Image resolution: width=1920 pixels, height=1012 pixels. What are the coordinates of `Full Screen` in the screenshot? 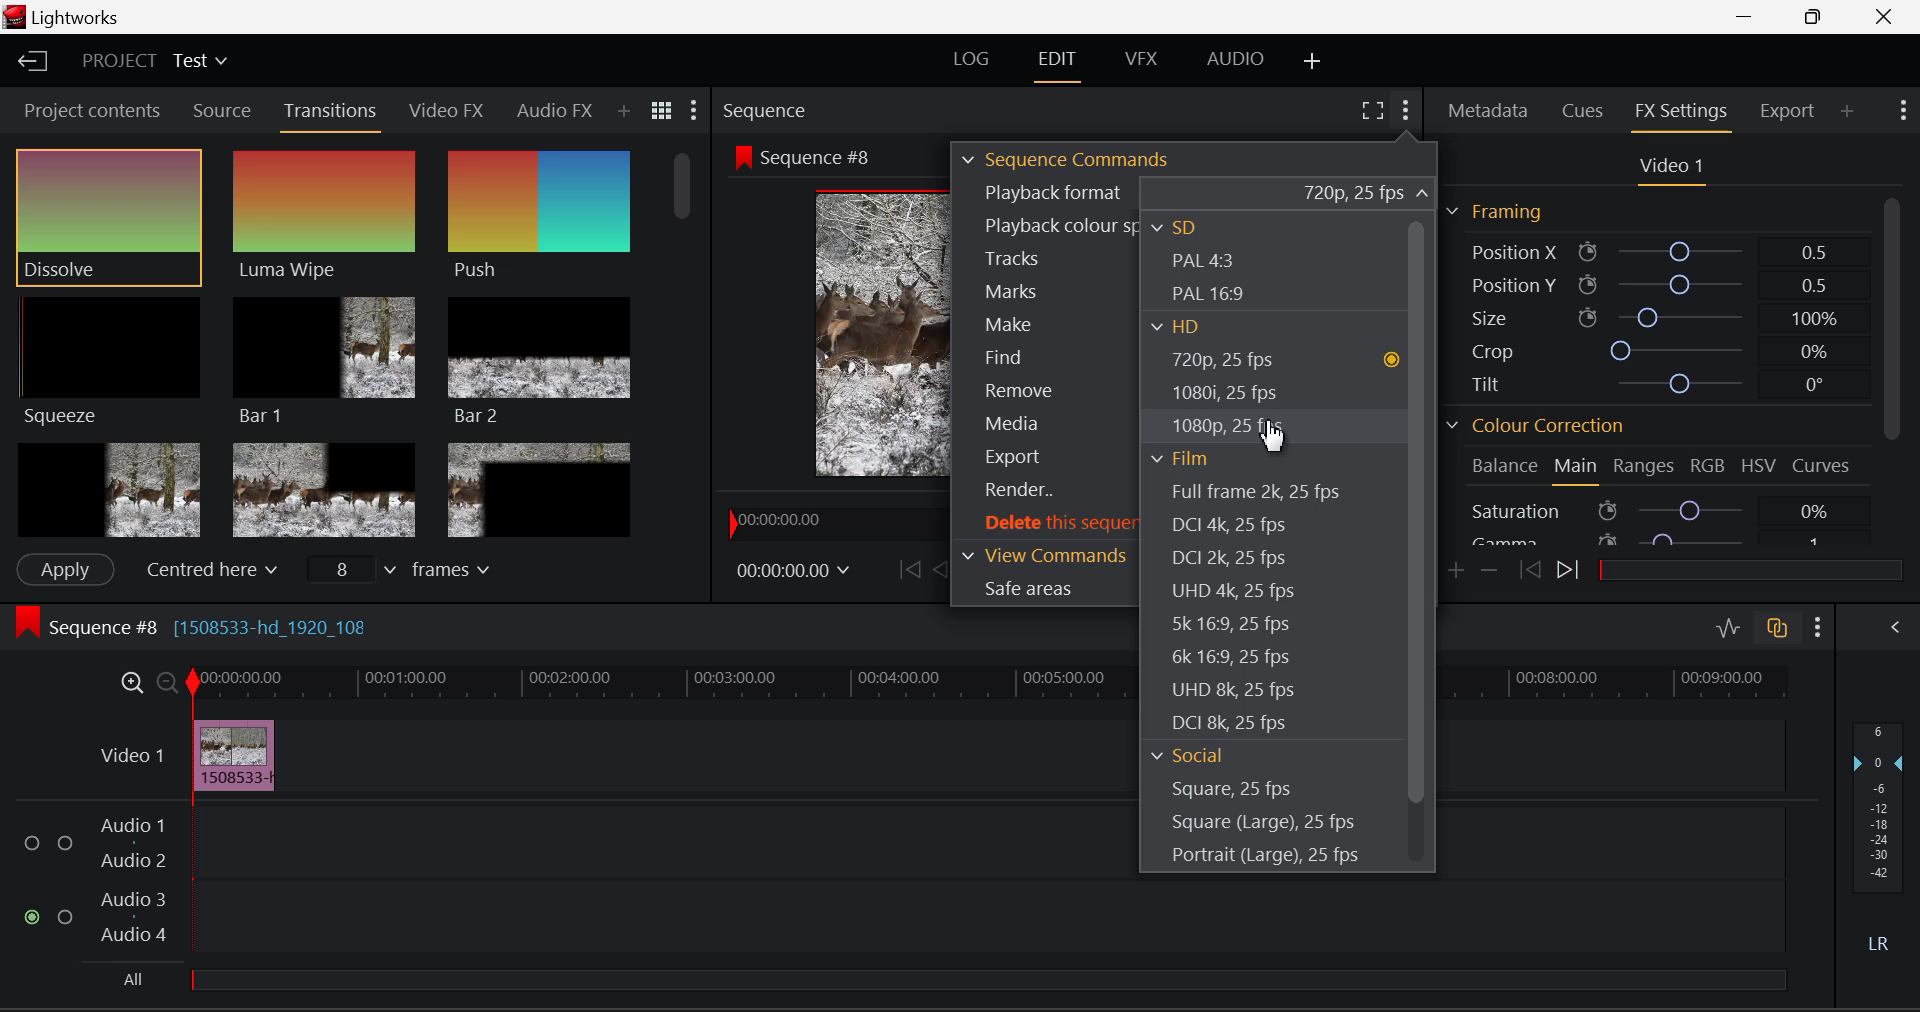 It's located at (1372, 111).